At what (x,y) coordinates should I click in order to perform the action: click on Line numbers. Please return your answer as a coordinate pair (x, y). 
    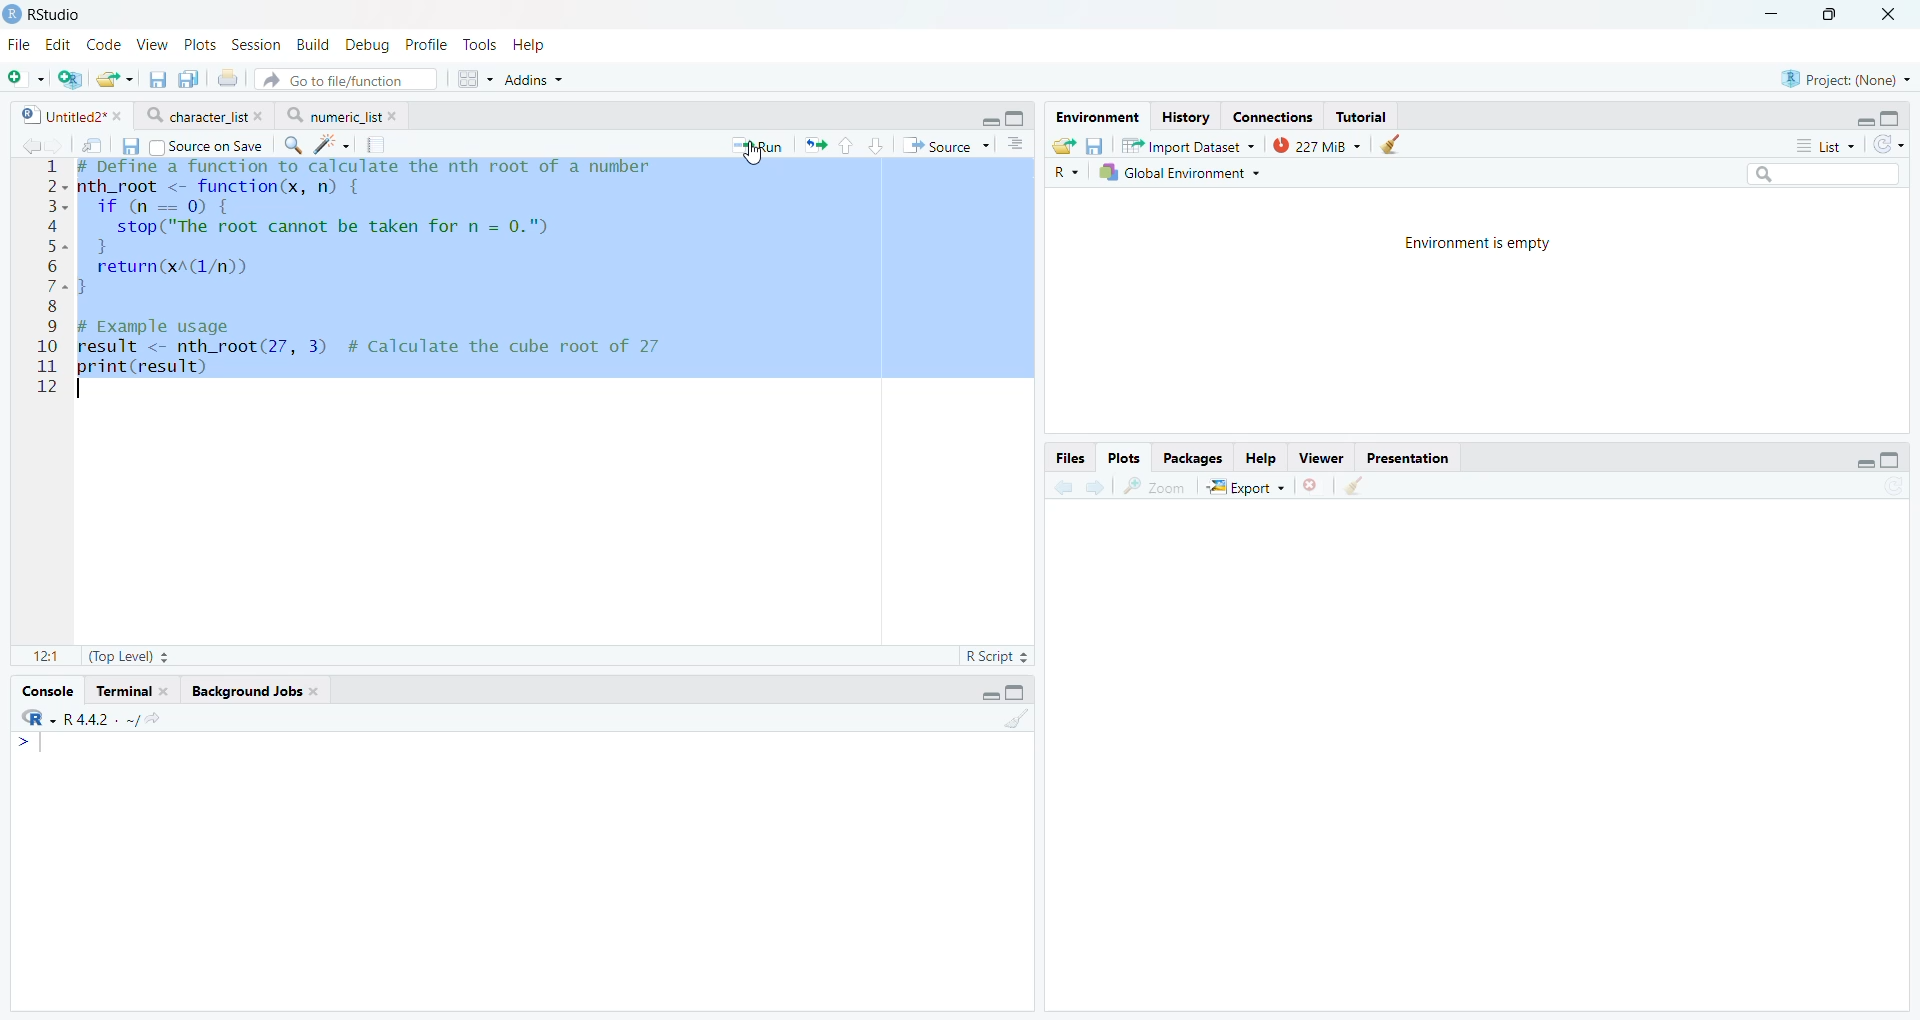
    Looking at the image, I should click on (52, 275).